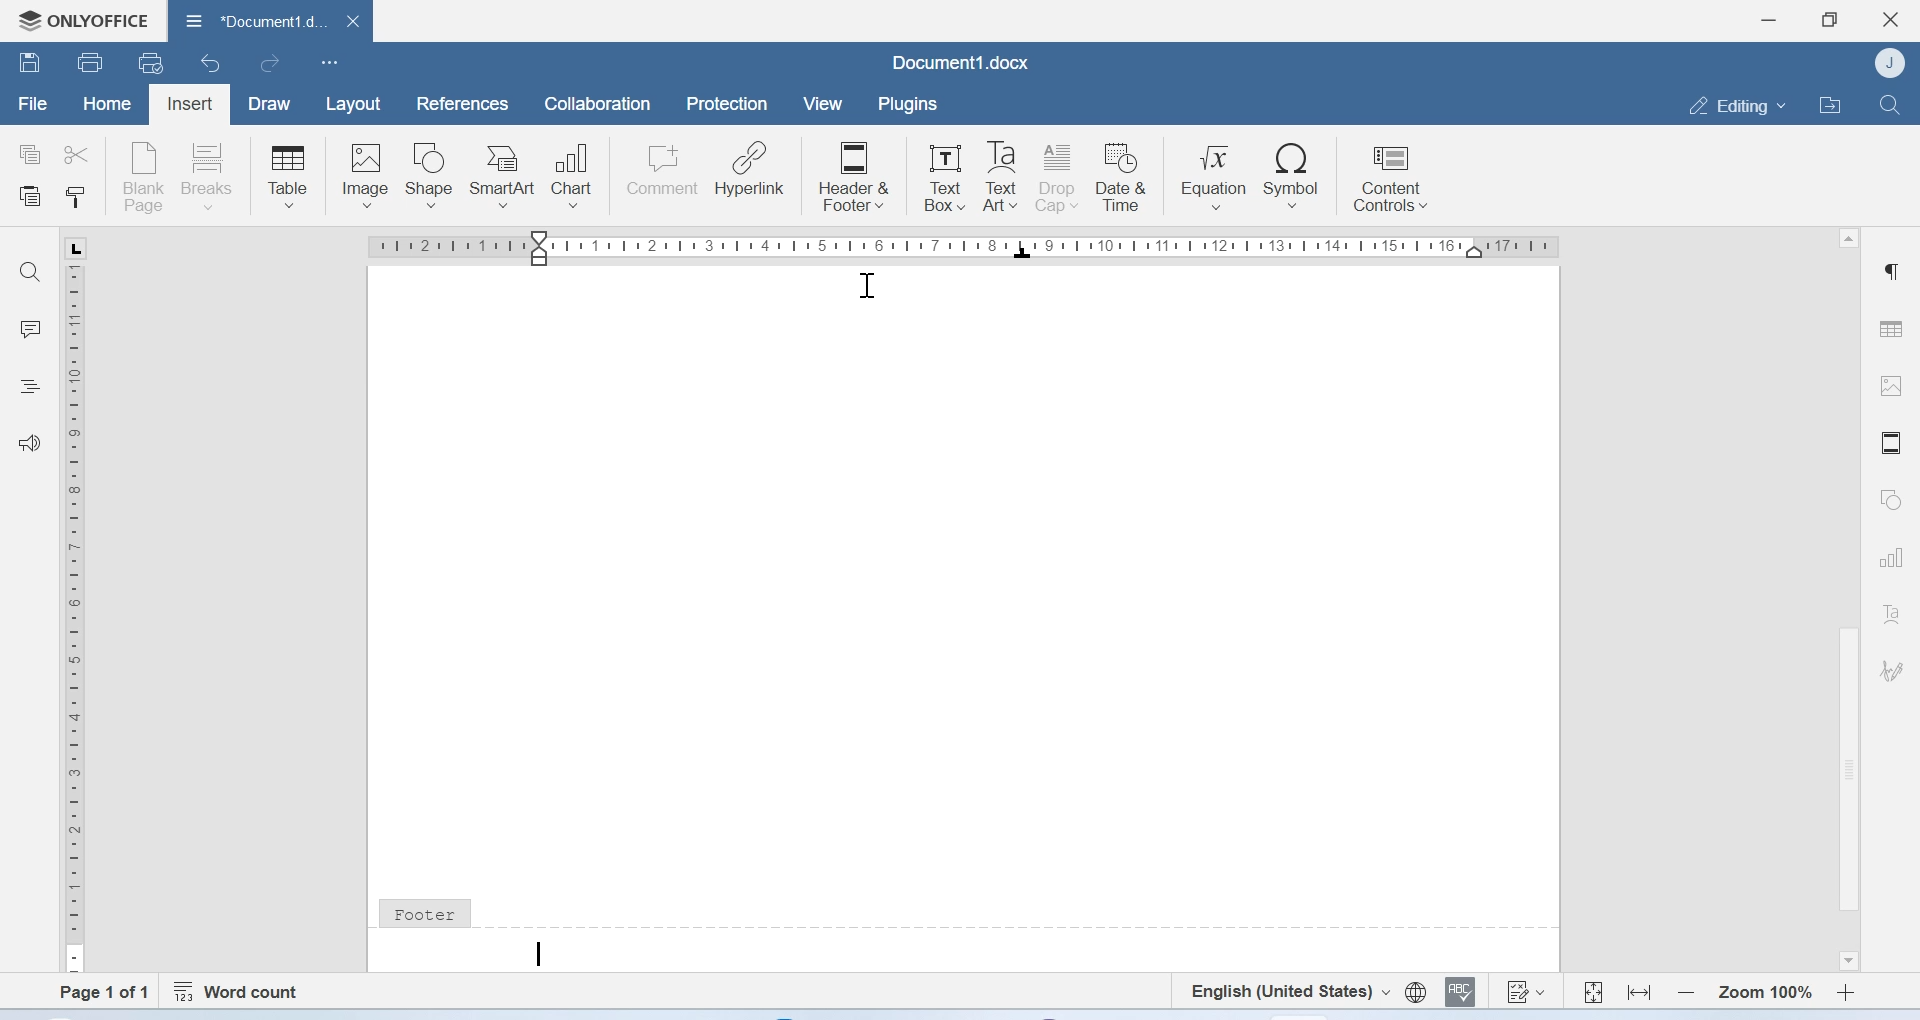 The width and height of the screenshot is (1920, 1020). I want to click on Find, so click(35, 272).